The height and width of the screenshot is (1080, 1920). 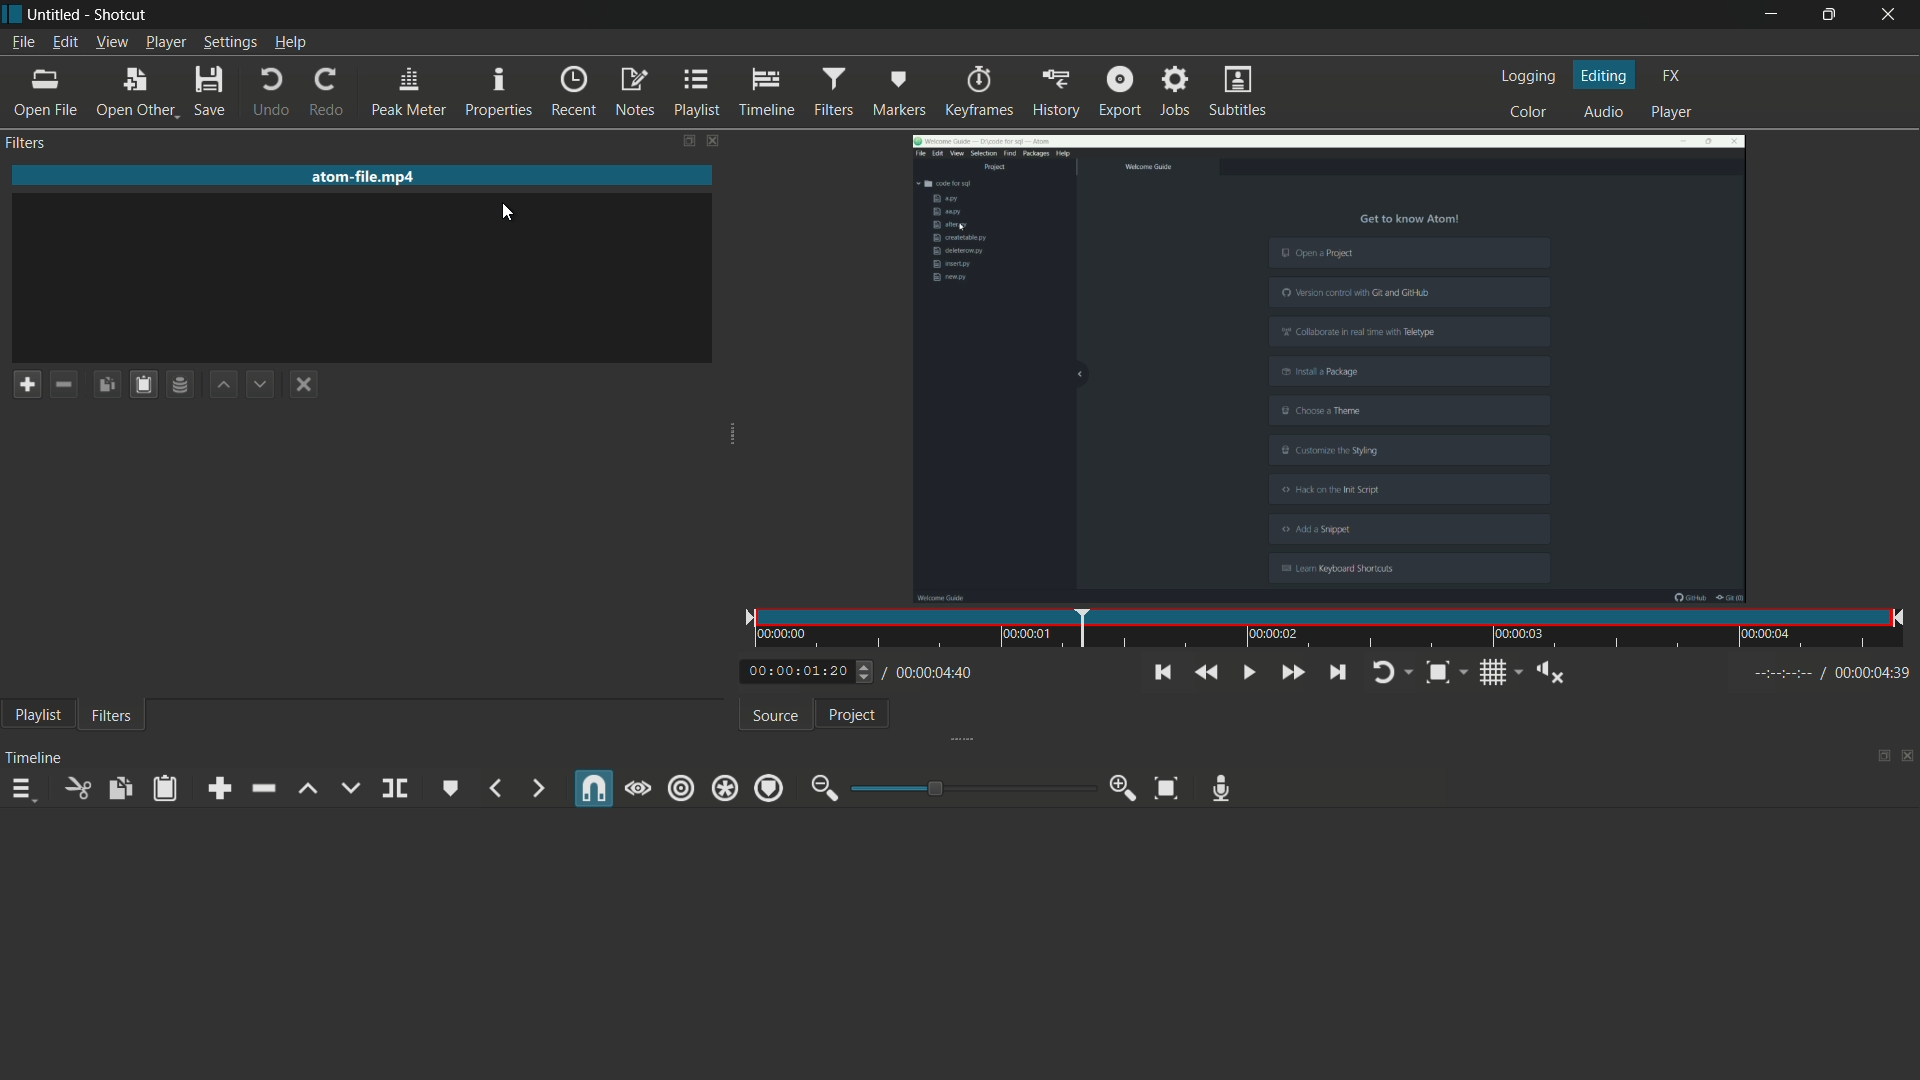 I want to click on toggle player looping, so click(x=1391, y=672).